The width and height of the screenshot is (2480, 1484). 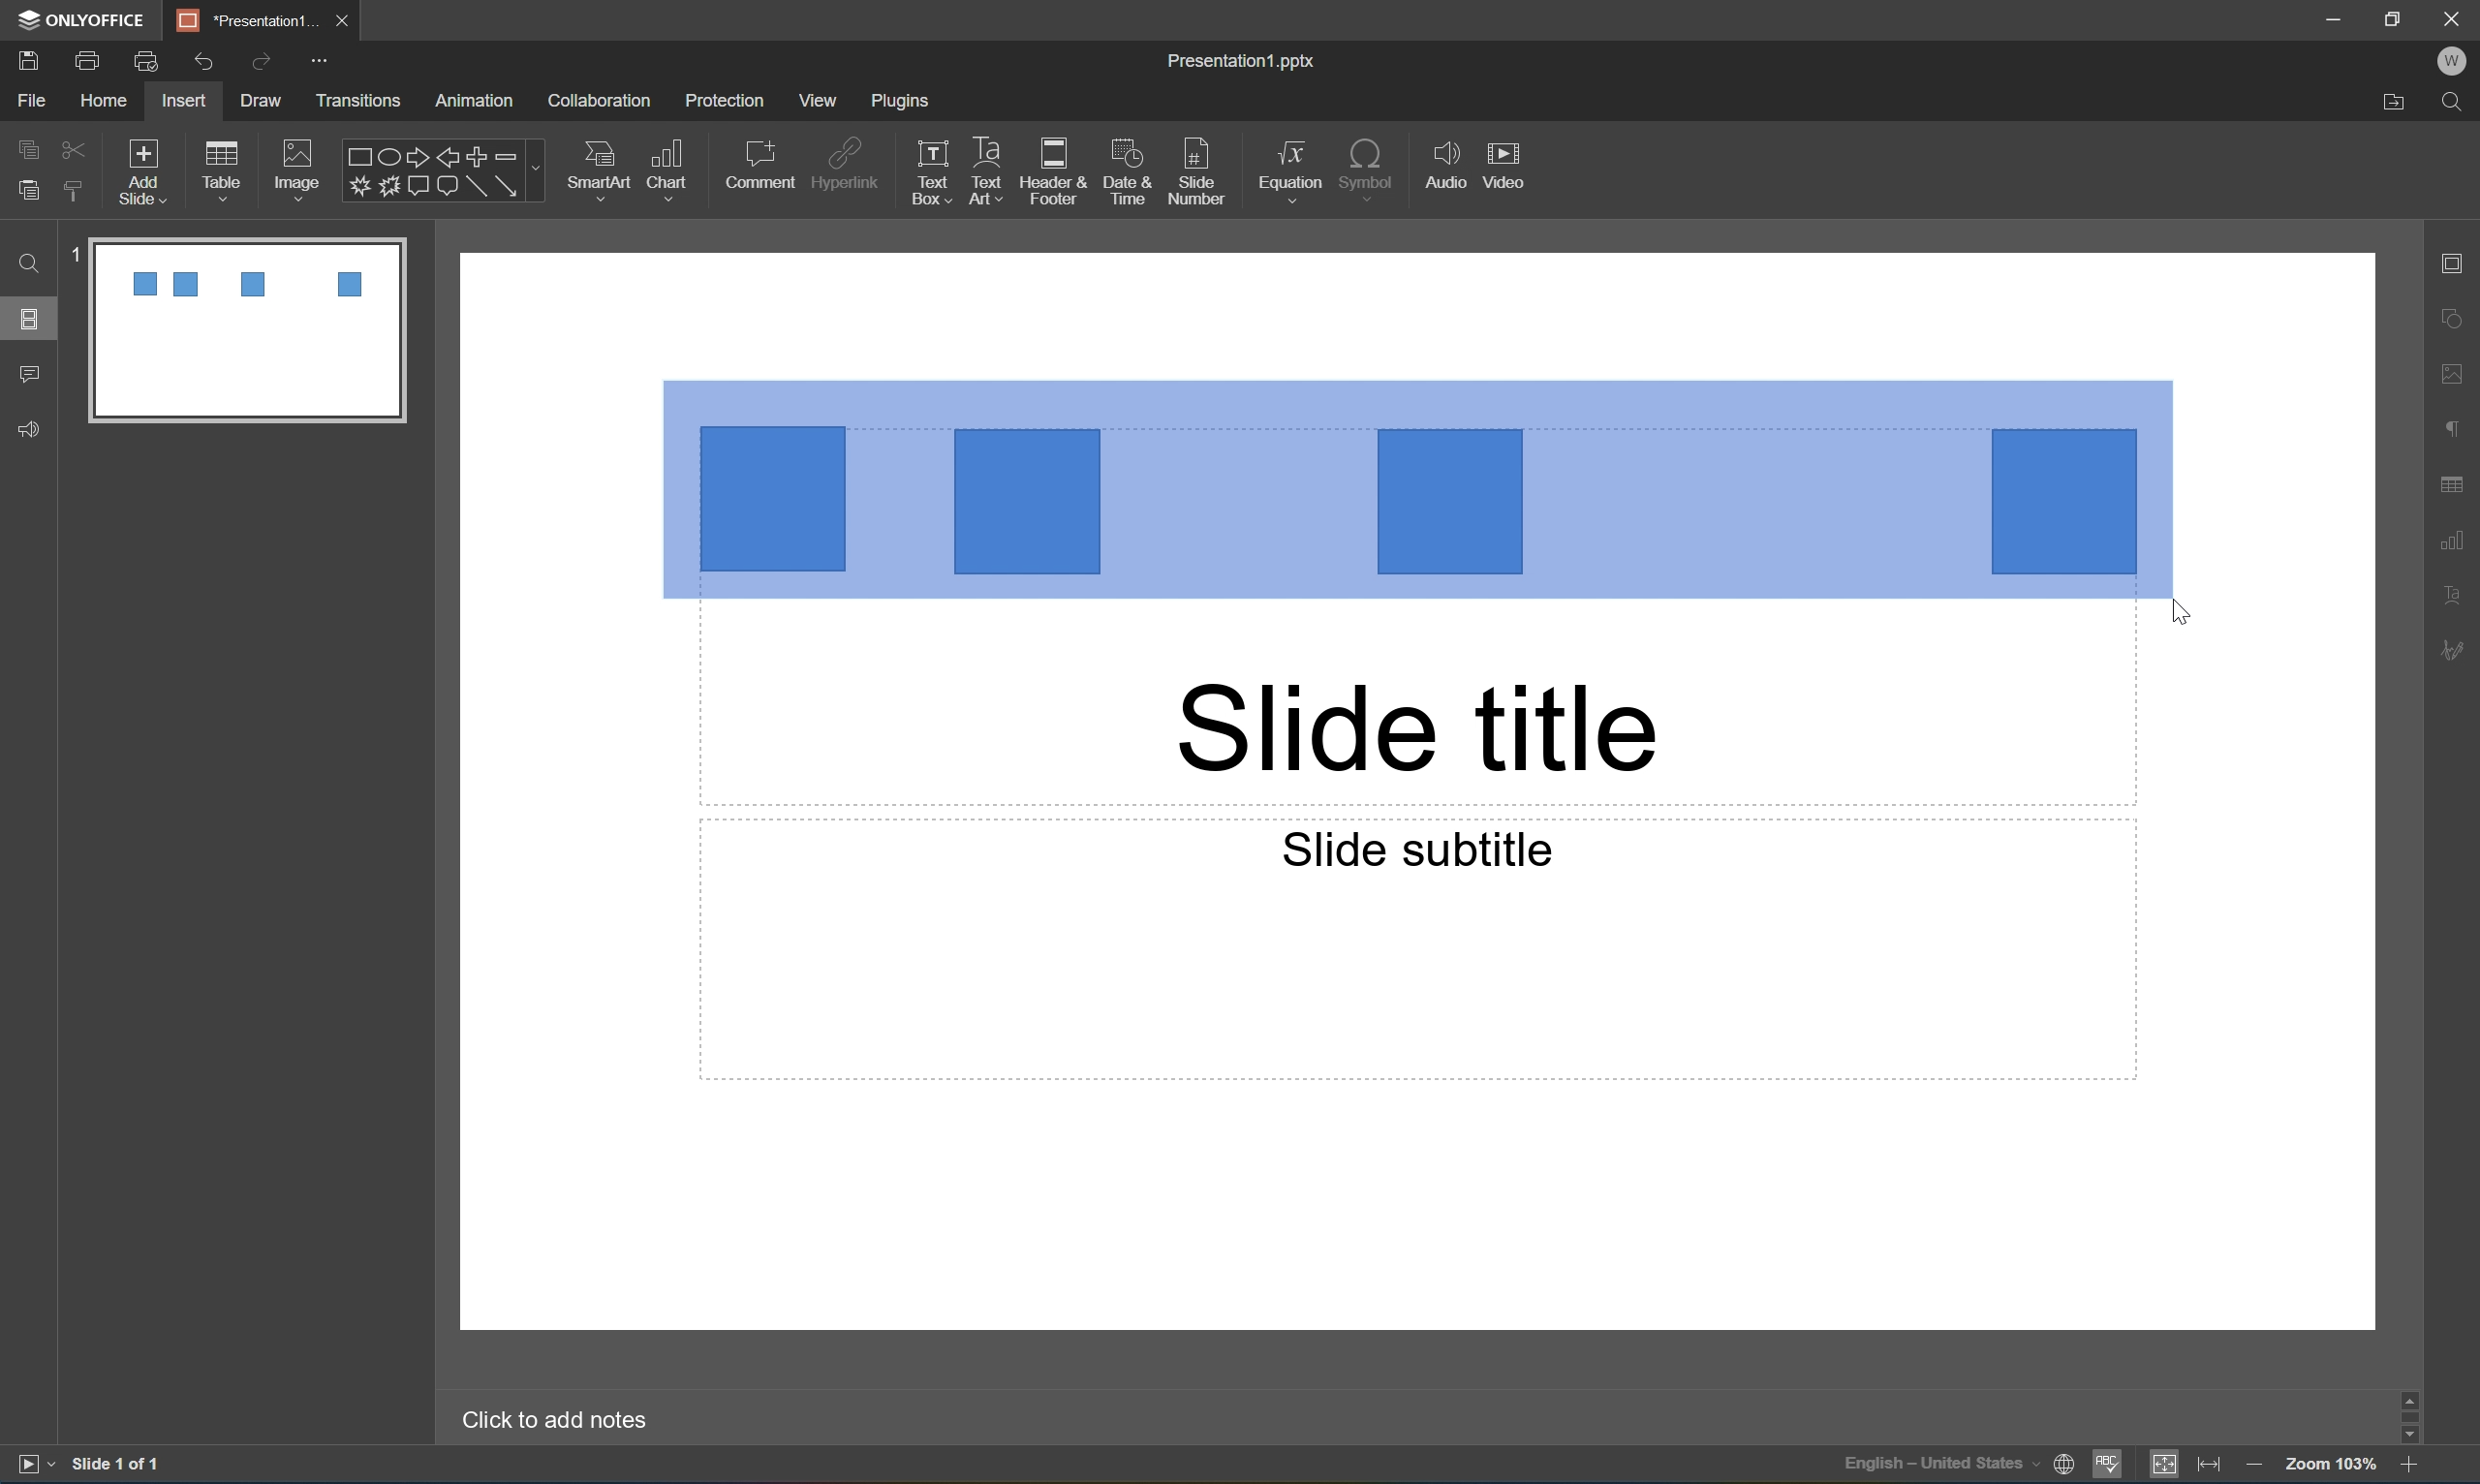 What do you see at coordinates (602, 100) in the screenshot?
I see `collaboration` at bounding box center [602, 100].